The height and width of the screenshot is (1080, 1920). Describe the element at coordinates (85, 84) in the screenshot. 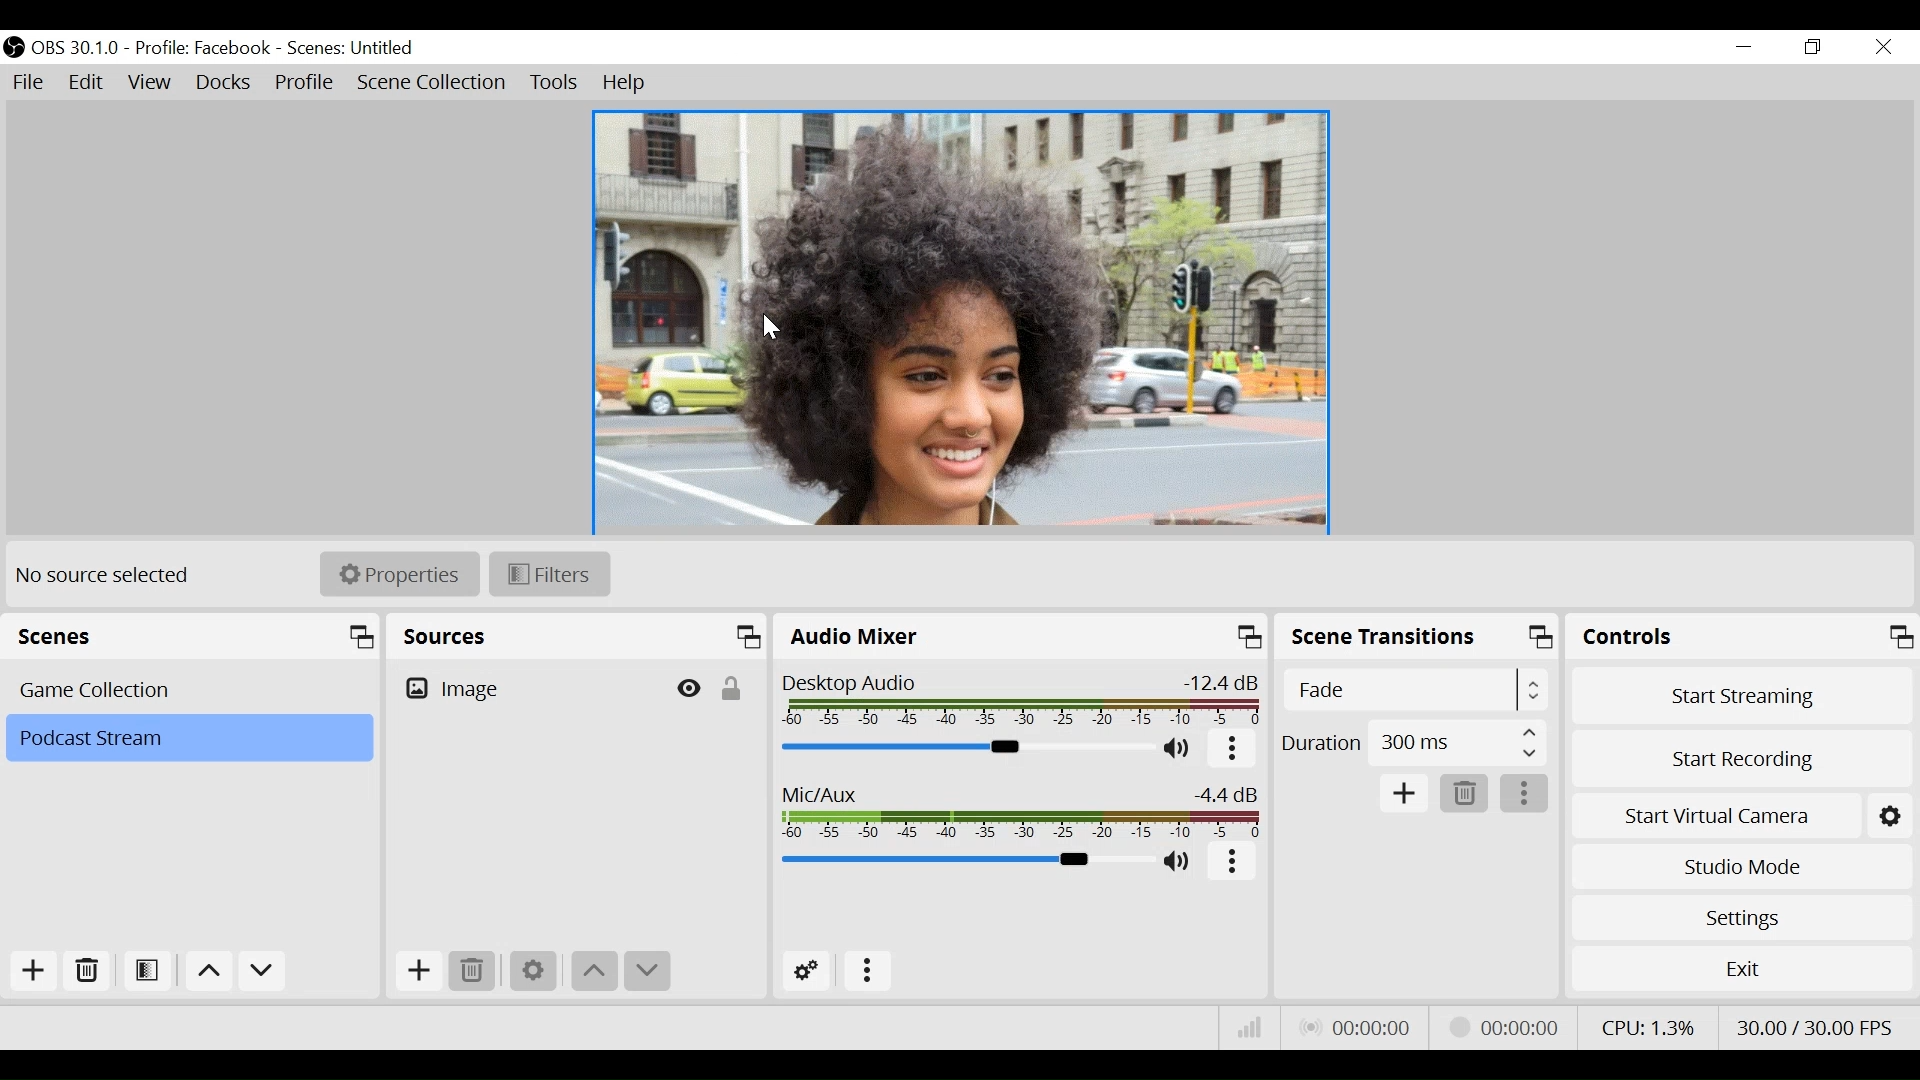

I see `Edit` at that location.